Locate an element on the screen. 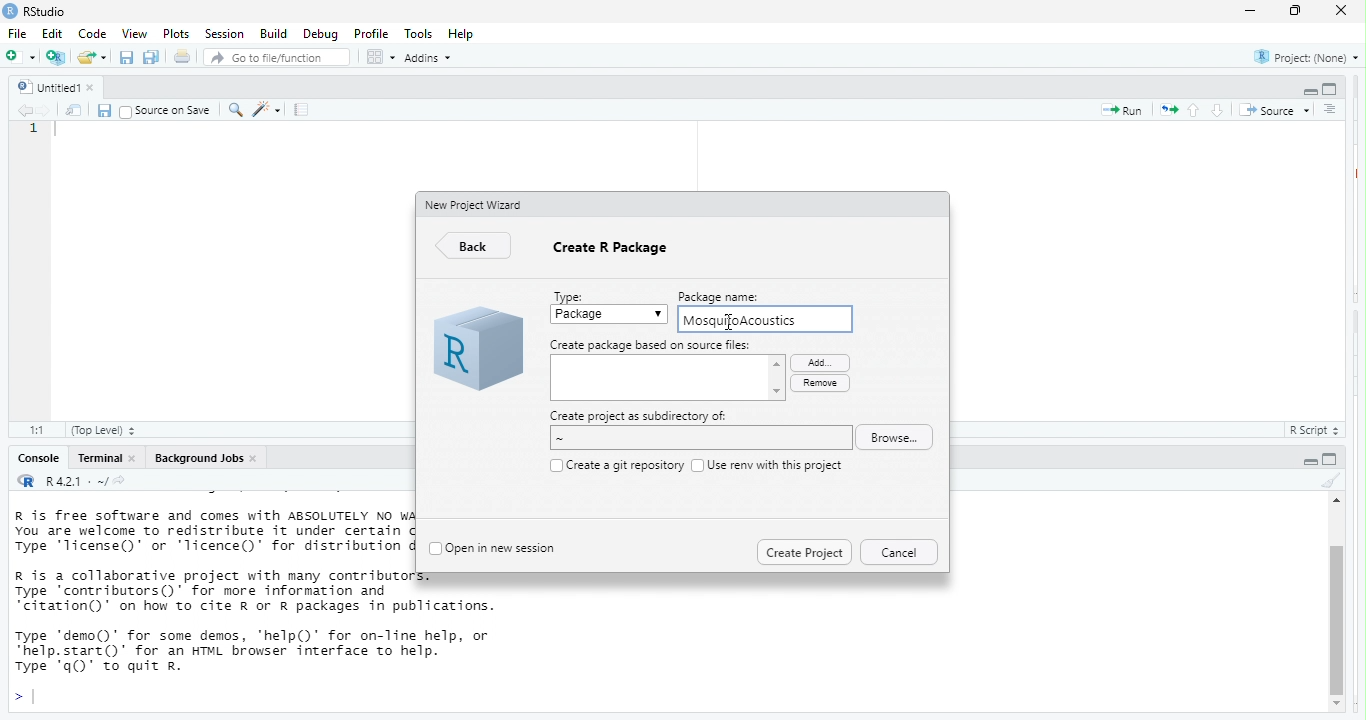  el sie tl—pbmsly-sy-—ibejsiyrisisns-mnisbepalioer-flaimyir-il-d
You are welcome to redistribute it under certain conditions.

Type ‘license()' or ‘licence()' for distribution details.

R is a collaborative project with many contributors.

Type contributors)’ for more information and

“citation()’ on how to cite R or R packages in publications.

Type ‘demo()' for some demos, ‘'help()’ for on-line help, or

“help.start()’ for an HTML browser interface to help.

Type 'q0)" to quit R. is located at coordinates (213, 598).